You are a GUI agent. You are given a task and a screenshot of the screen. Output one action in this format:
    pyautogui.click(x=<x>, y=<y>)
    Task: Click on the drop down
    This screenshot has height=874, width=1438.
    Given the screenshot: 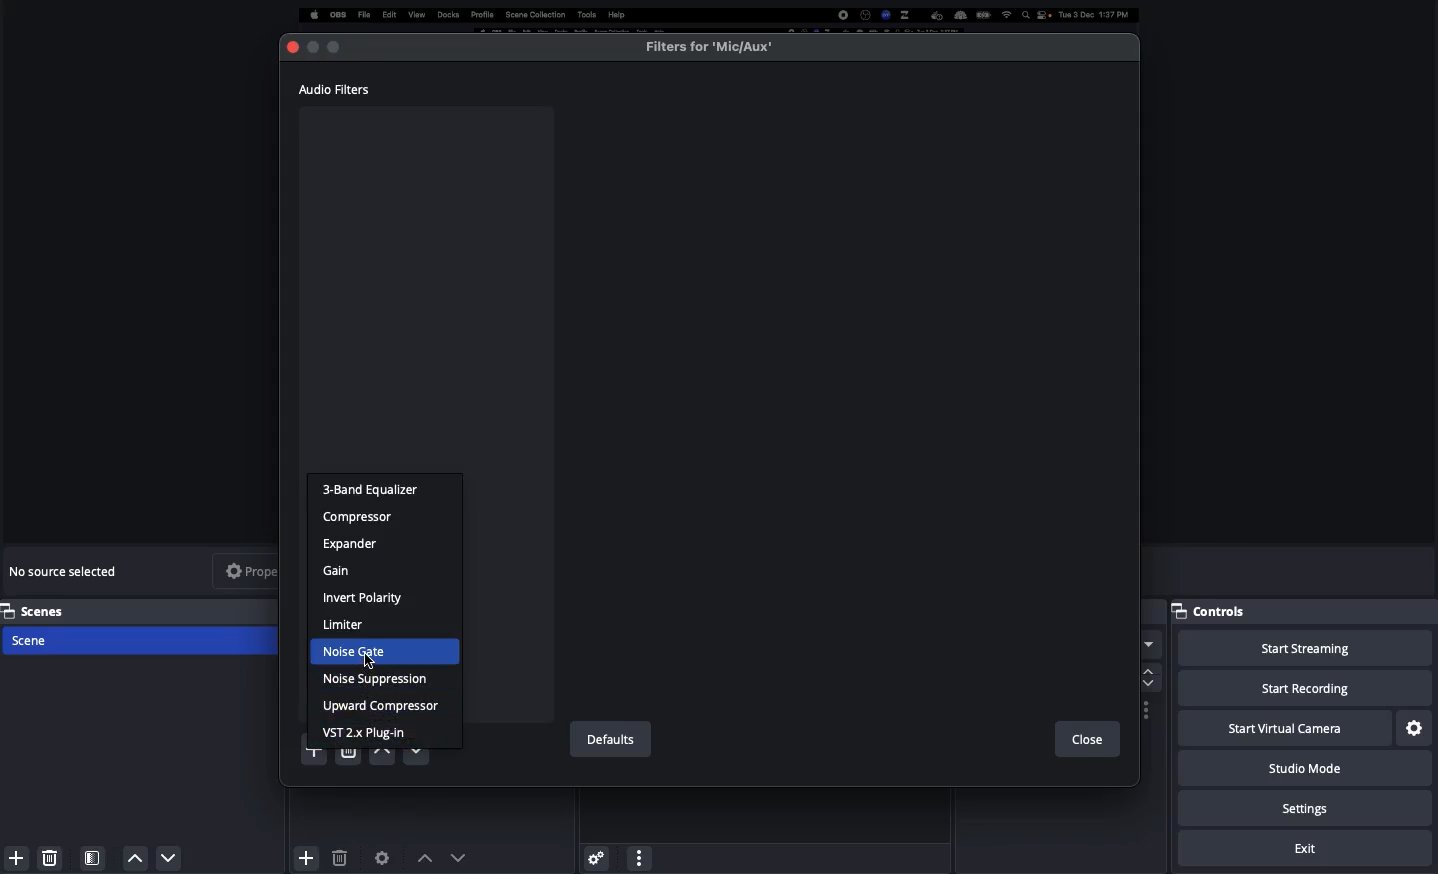 What is the action you would take?
    pyautogui.click(x=1149, y=647)
    